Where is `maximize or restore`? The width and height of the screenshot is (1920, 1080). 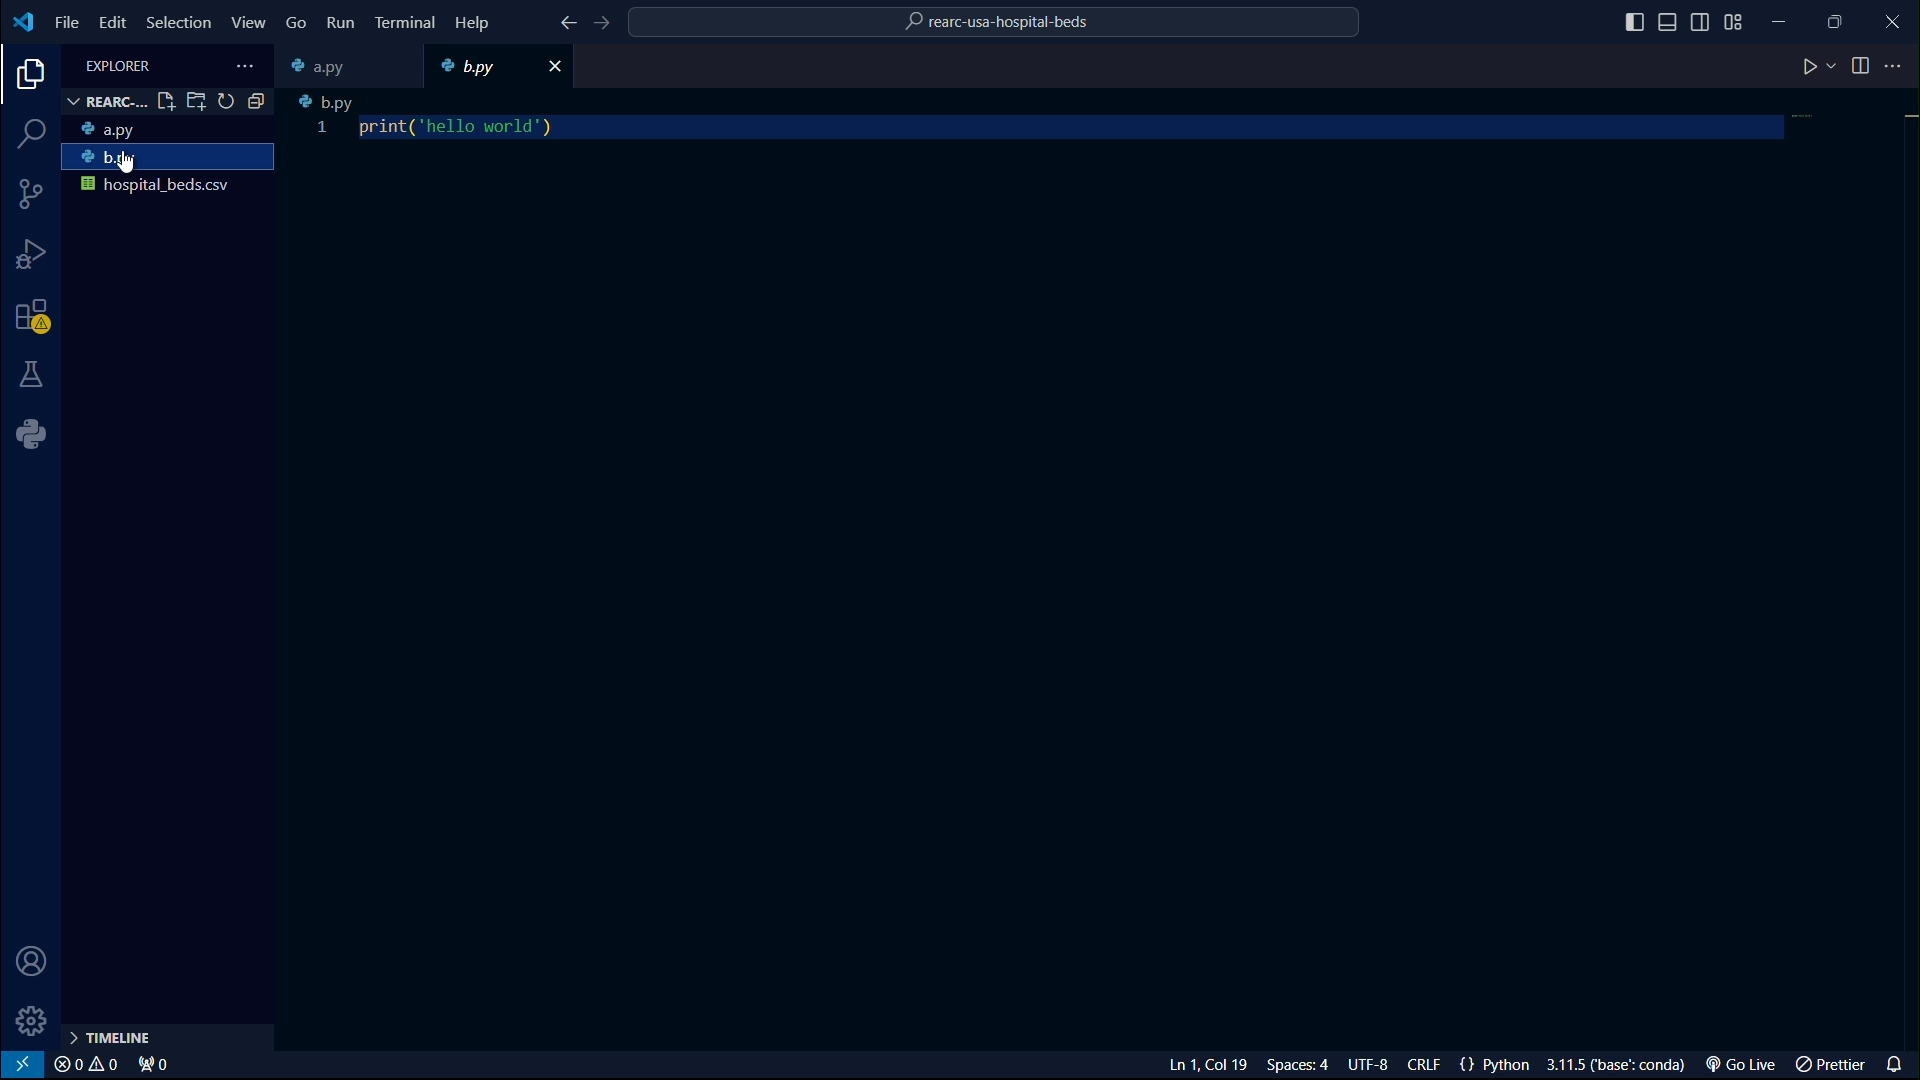 maximize or restore is located at coordinates (1845, 21).